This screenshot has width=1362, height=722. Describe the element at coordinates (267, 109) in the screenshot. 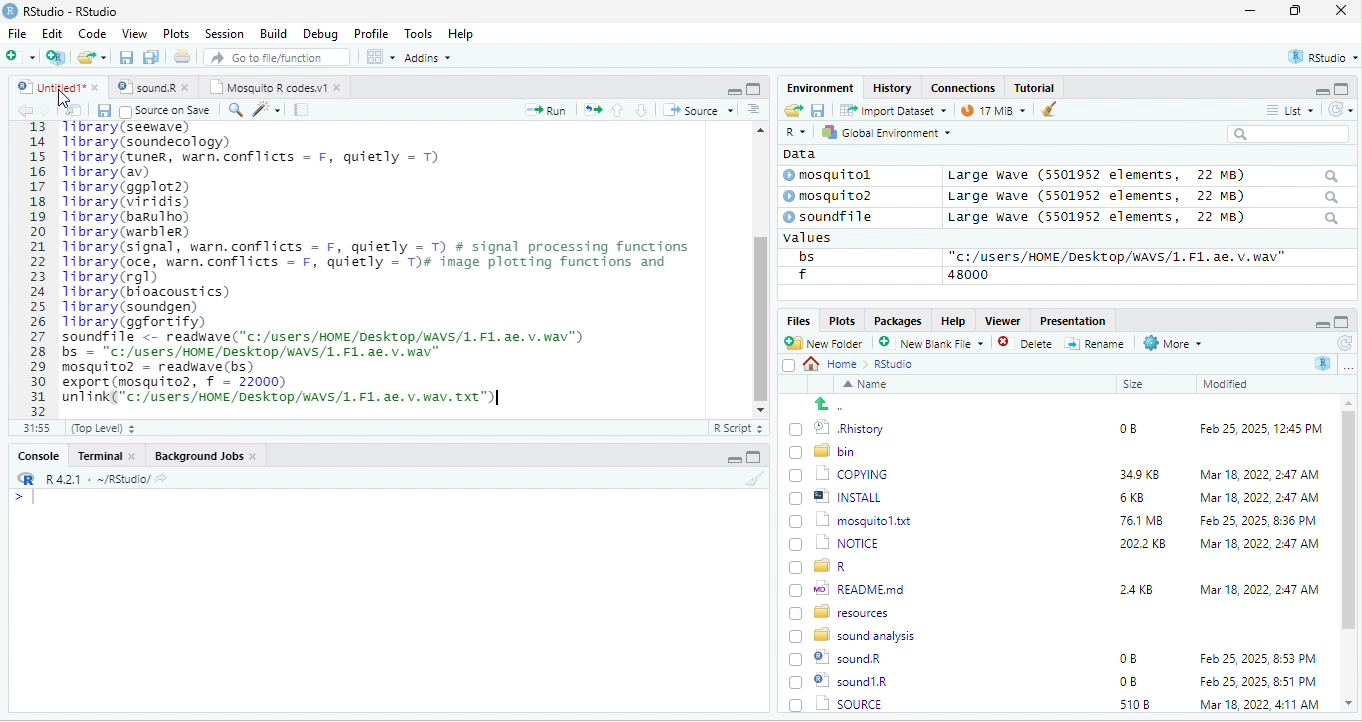

I see `sharpen` at that location.